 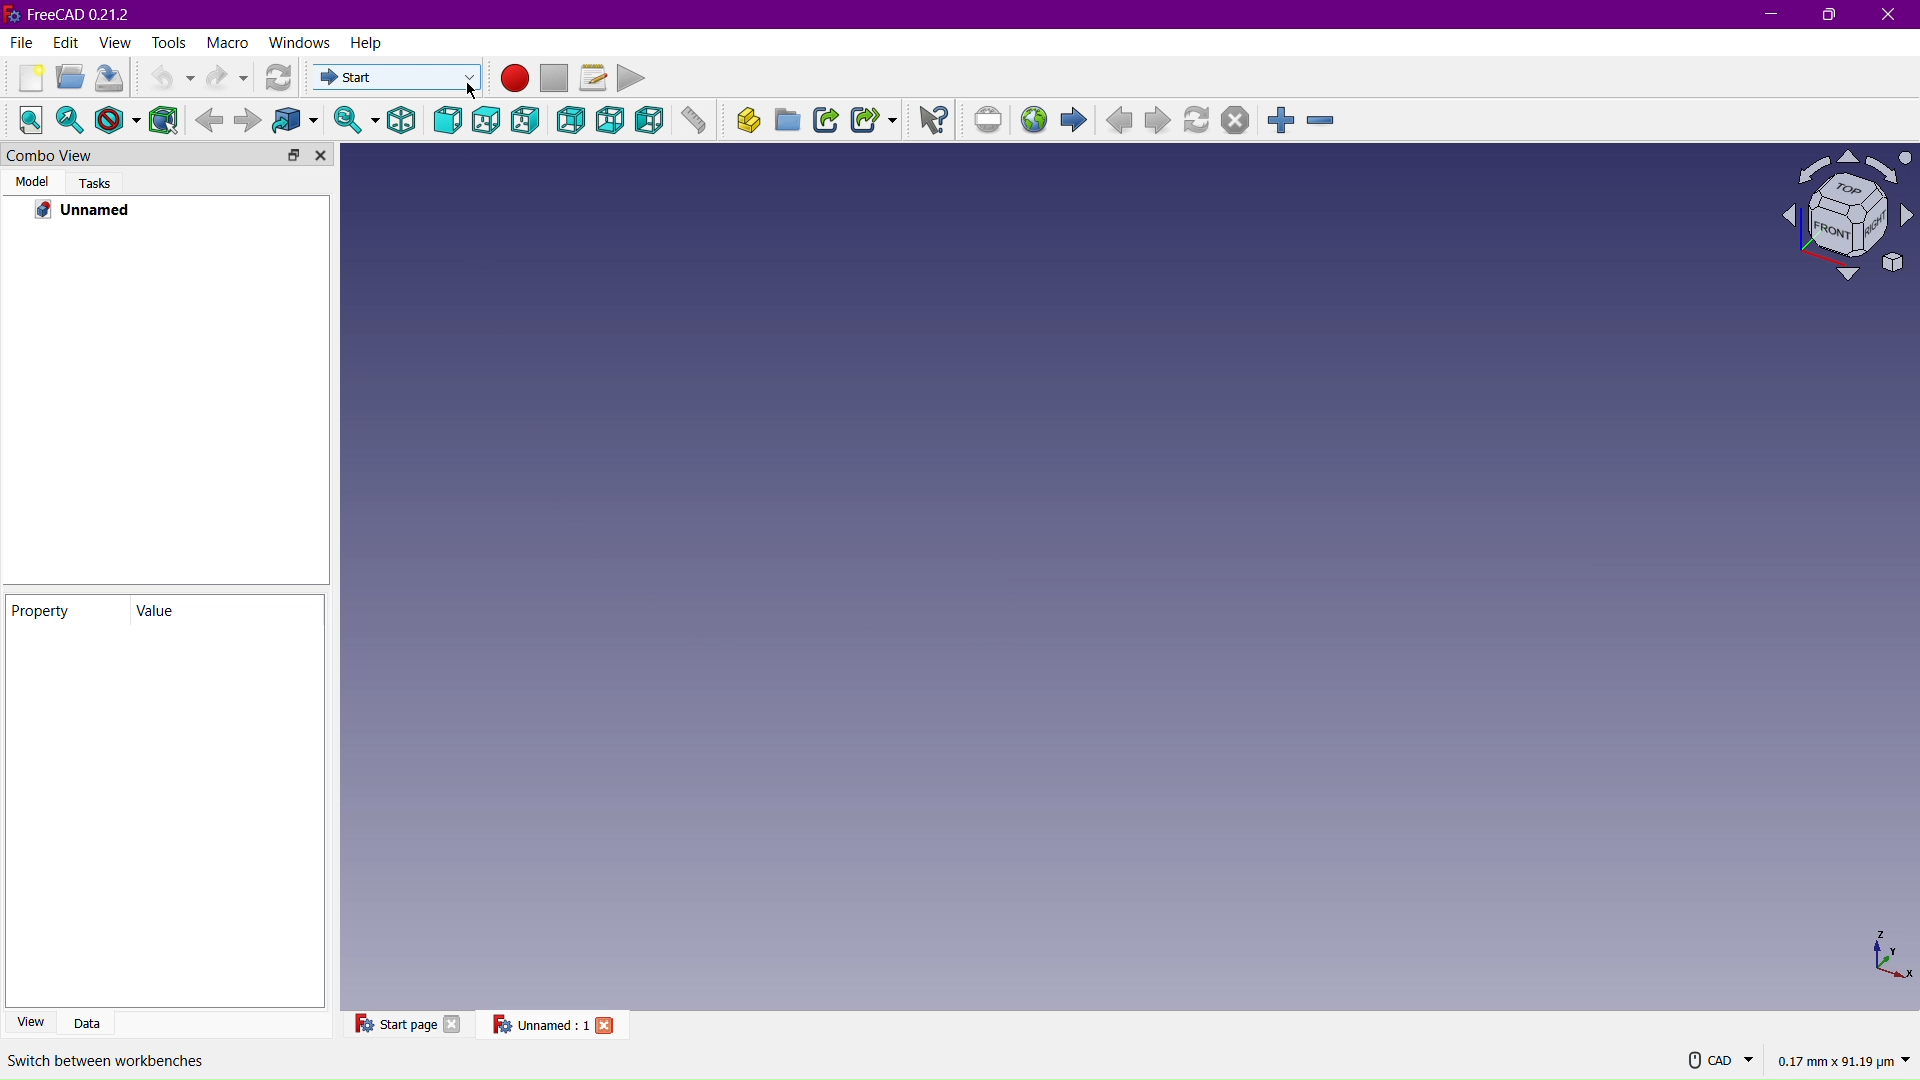 I want to click on View, so click(x=116, y=44).